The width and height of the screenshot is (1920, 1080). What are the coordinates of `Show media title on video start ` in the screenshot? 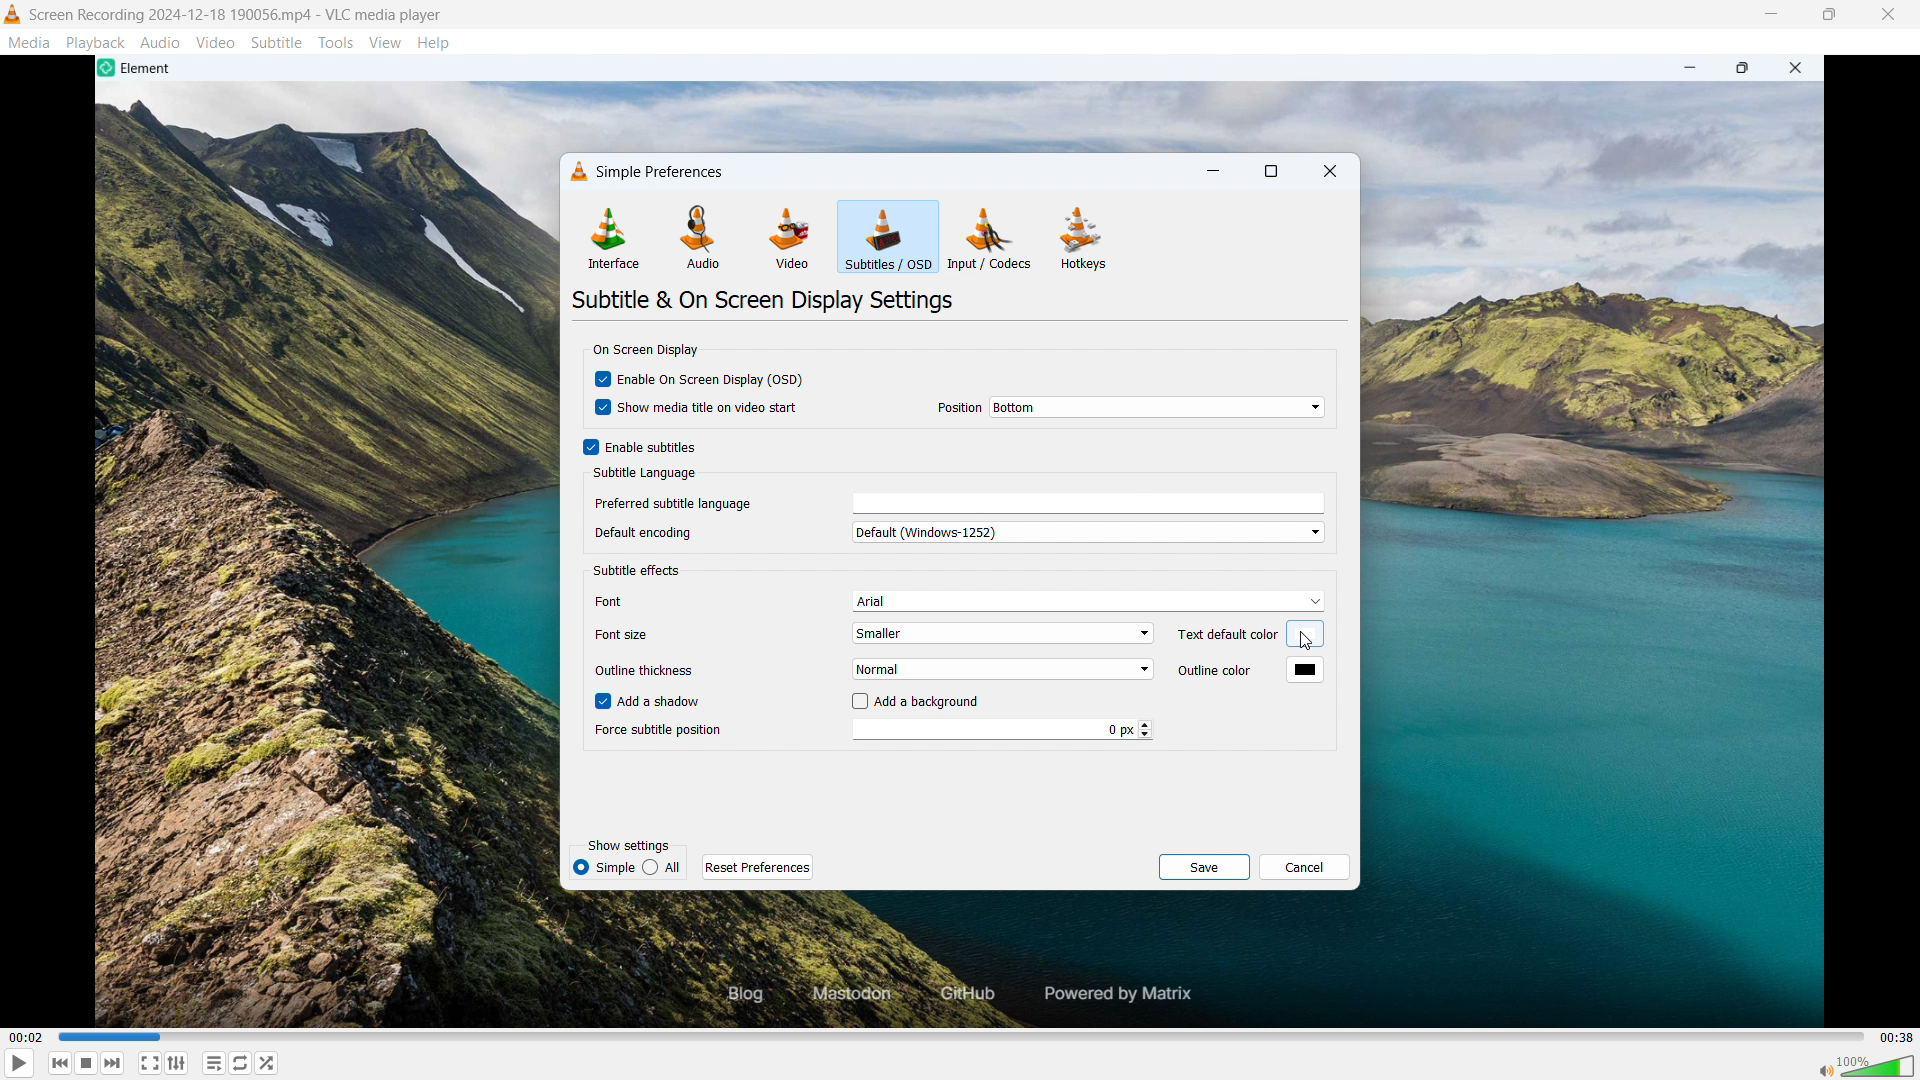 It's located at (709, 407).